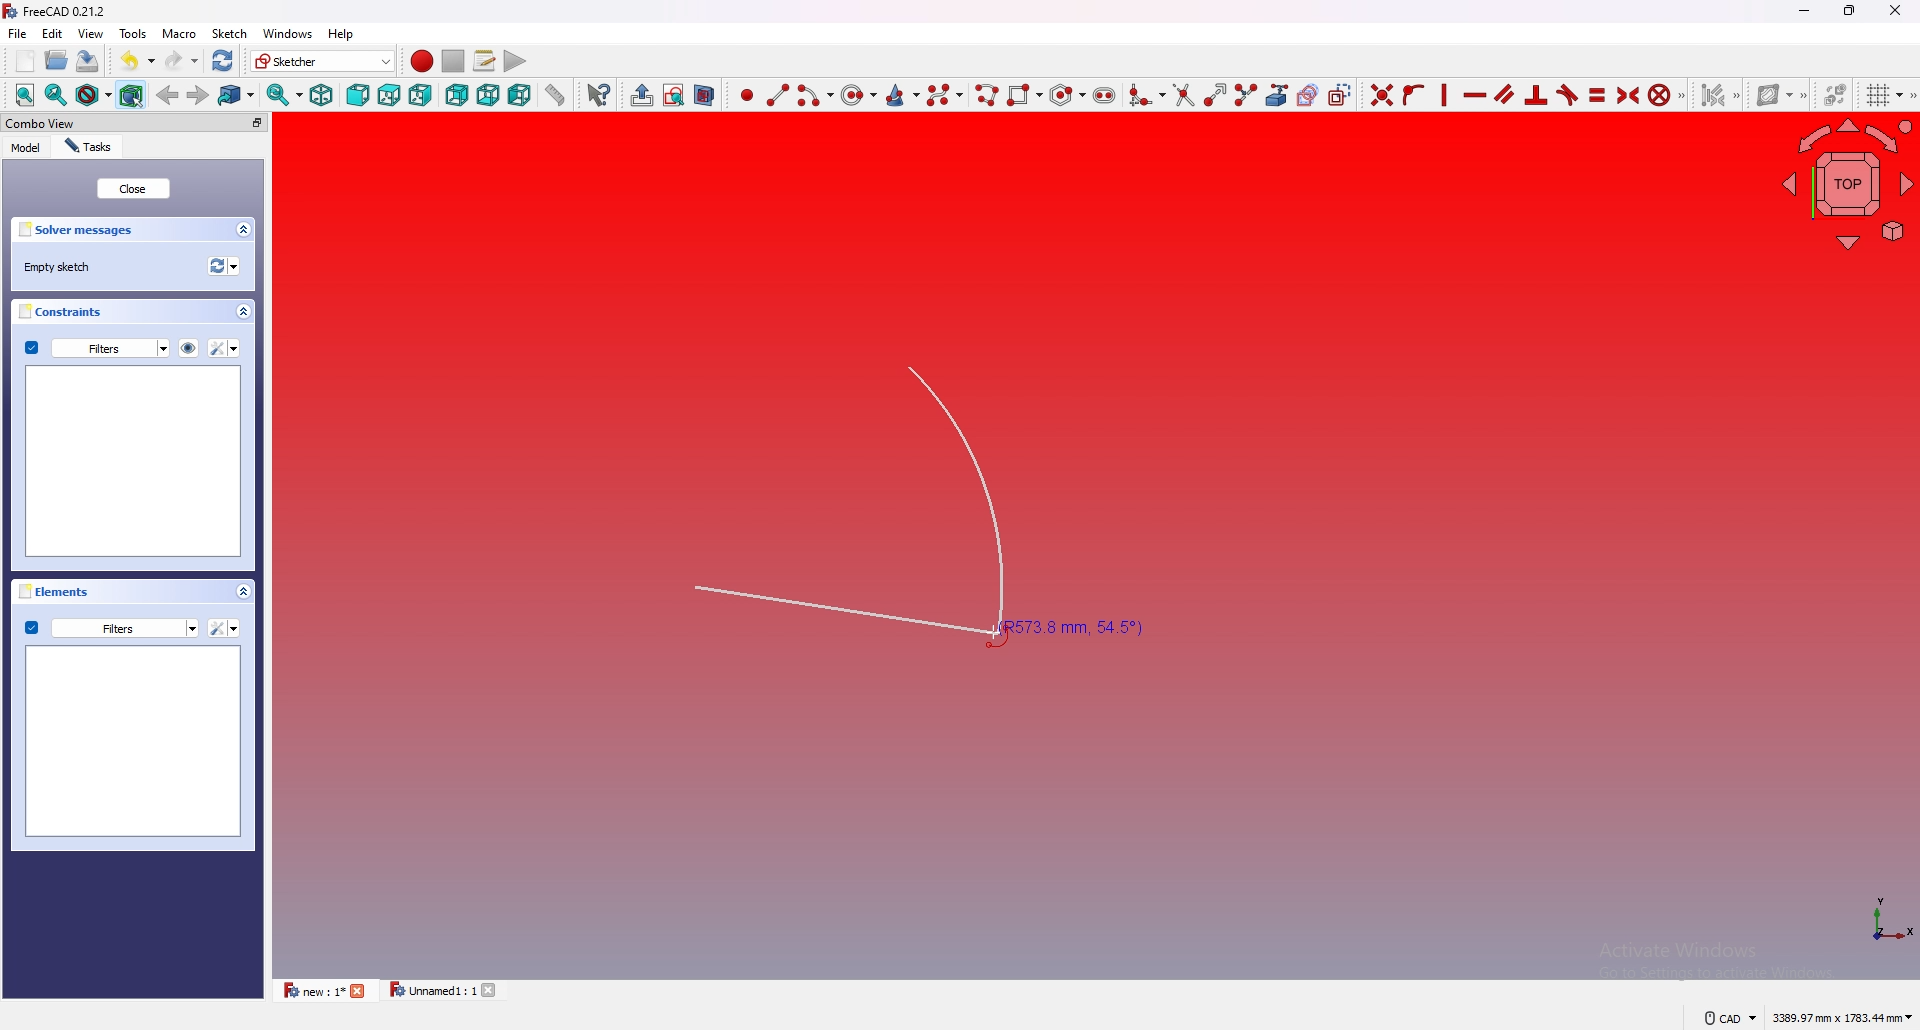 The width and height of the screenshot is (1920, 1030). Describe the element at coordinates (169, 95) in the screenshot. I see `back` at that location.